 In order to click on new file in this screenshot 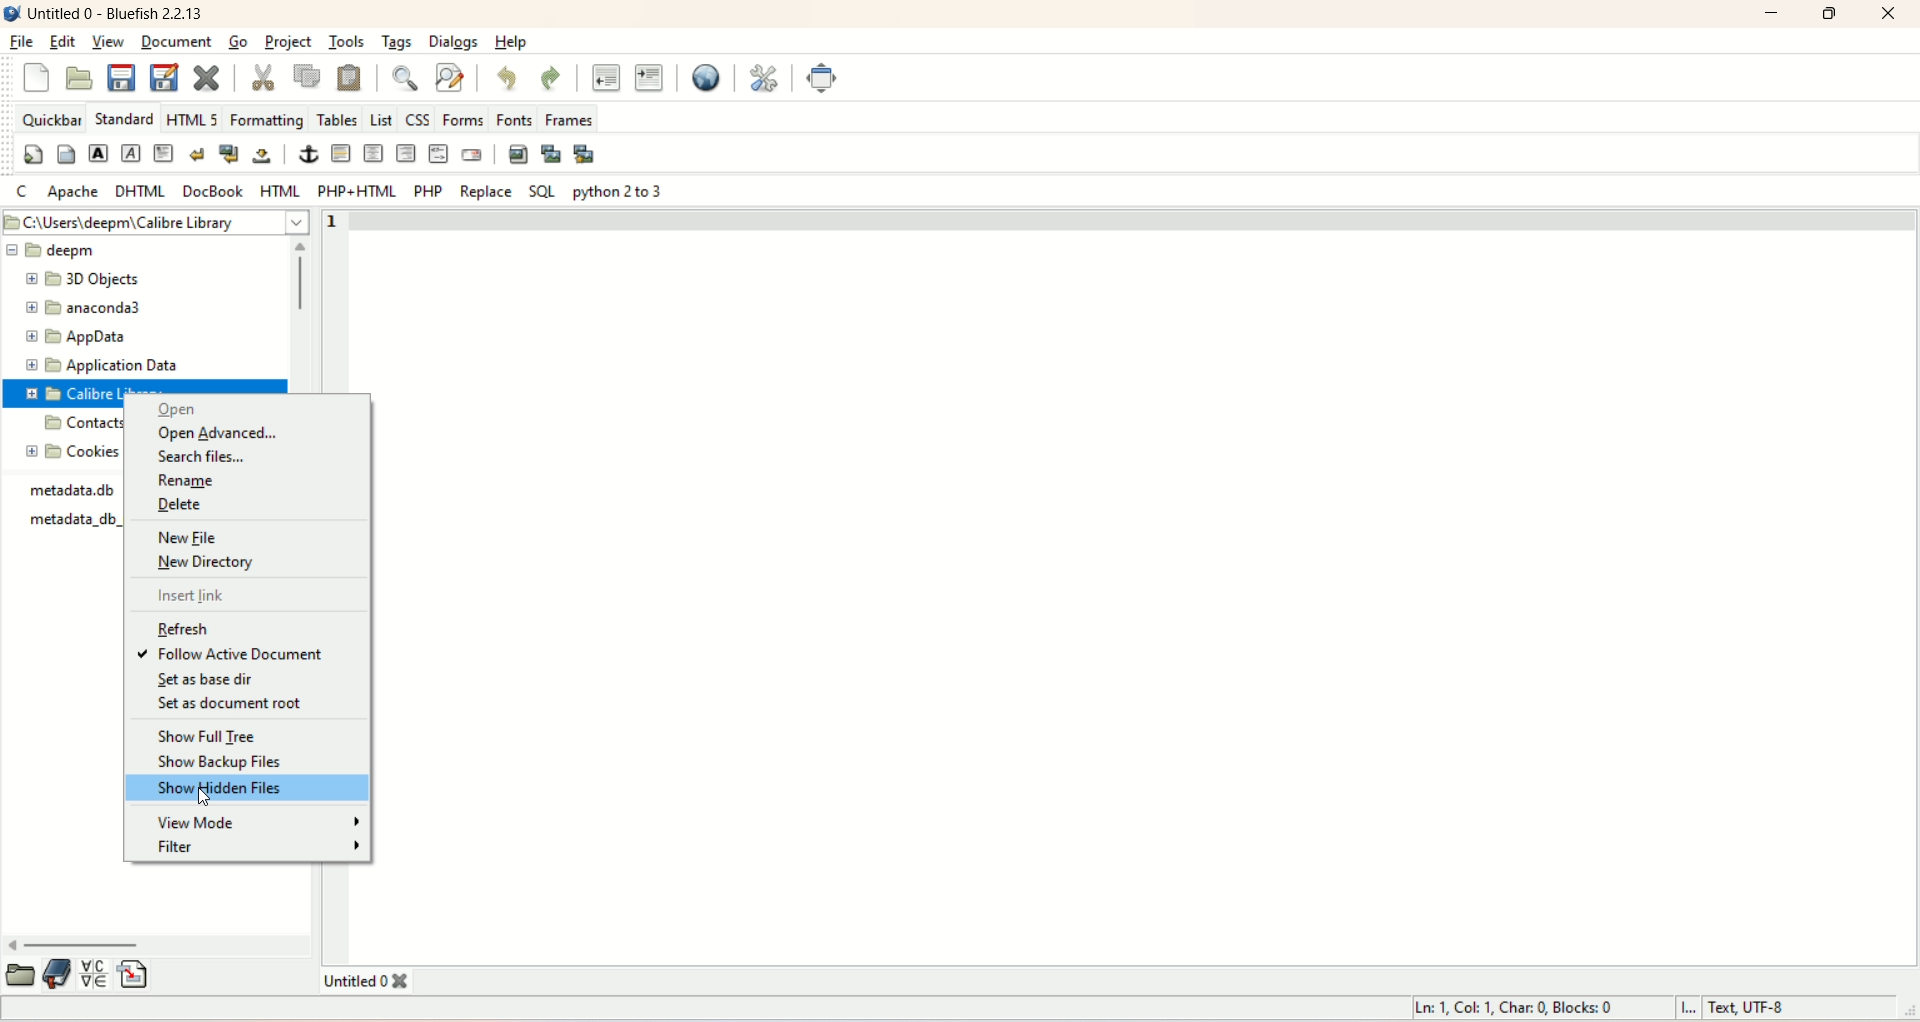, I will do `click(199, 535)`.